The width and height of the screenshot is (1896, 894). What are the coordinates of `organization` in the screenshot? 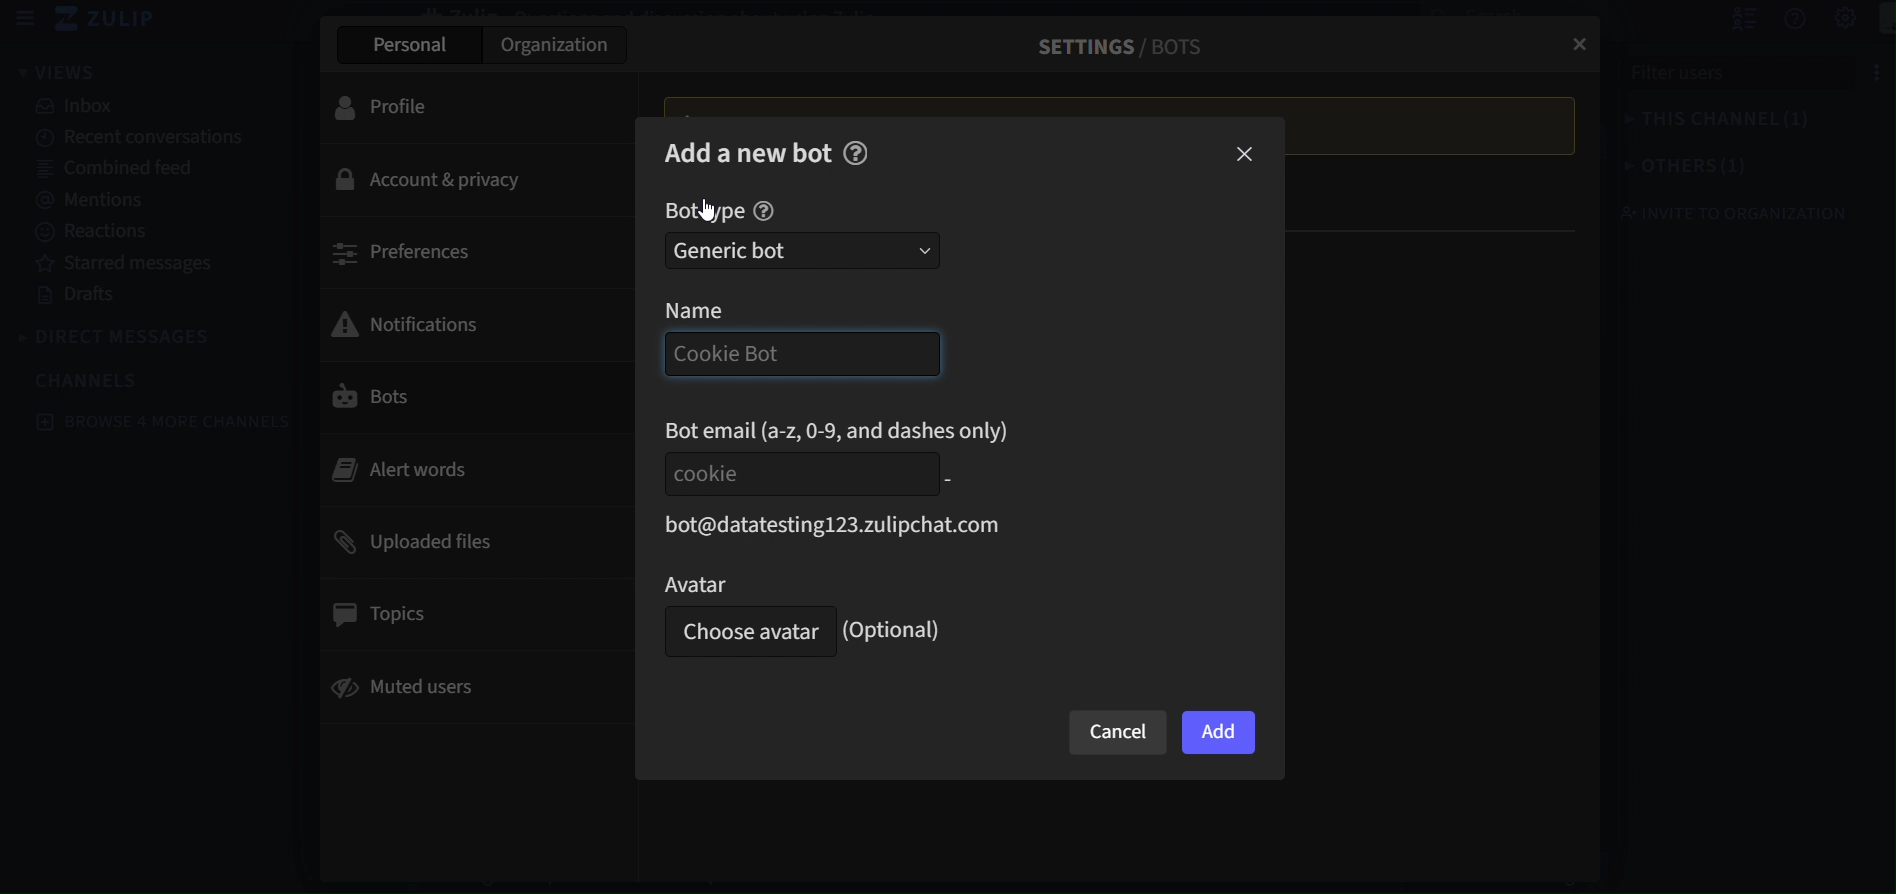 It's located at (557, 49).